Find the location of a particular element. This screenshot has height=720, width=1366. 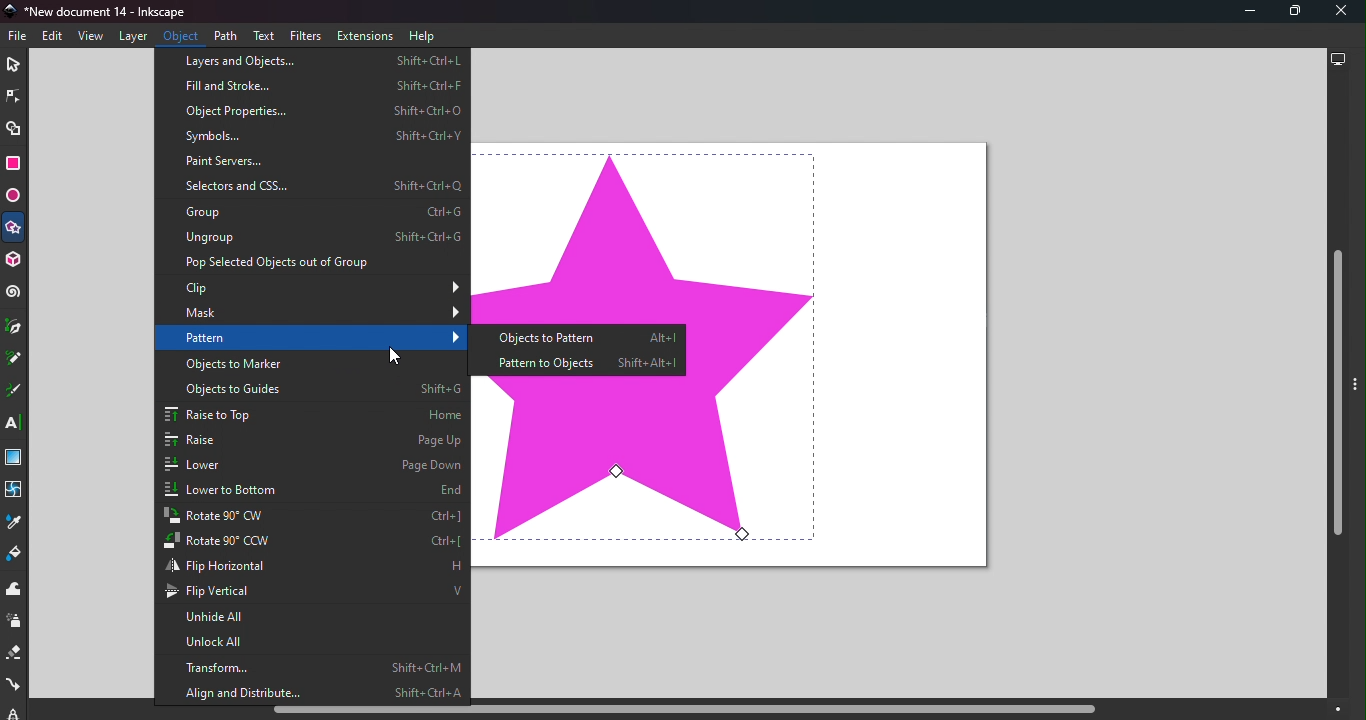

Lower to bottom is located at coordinates (309, 490).